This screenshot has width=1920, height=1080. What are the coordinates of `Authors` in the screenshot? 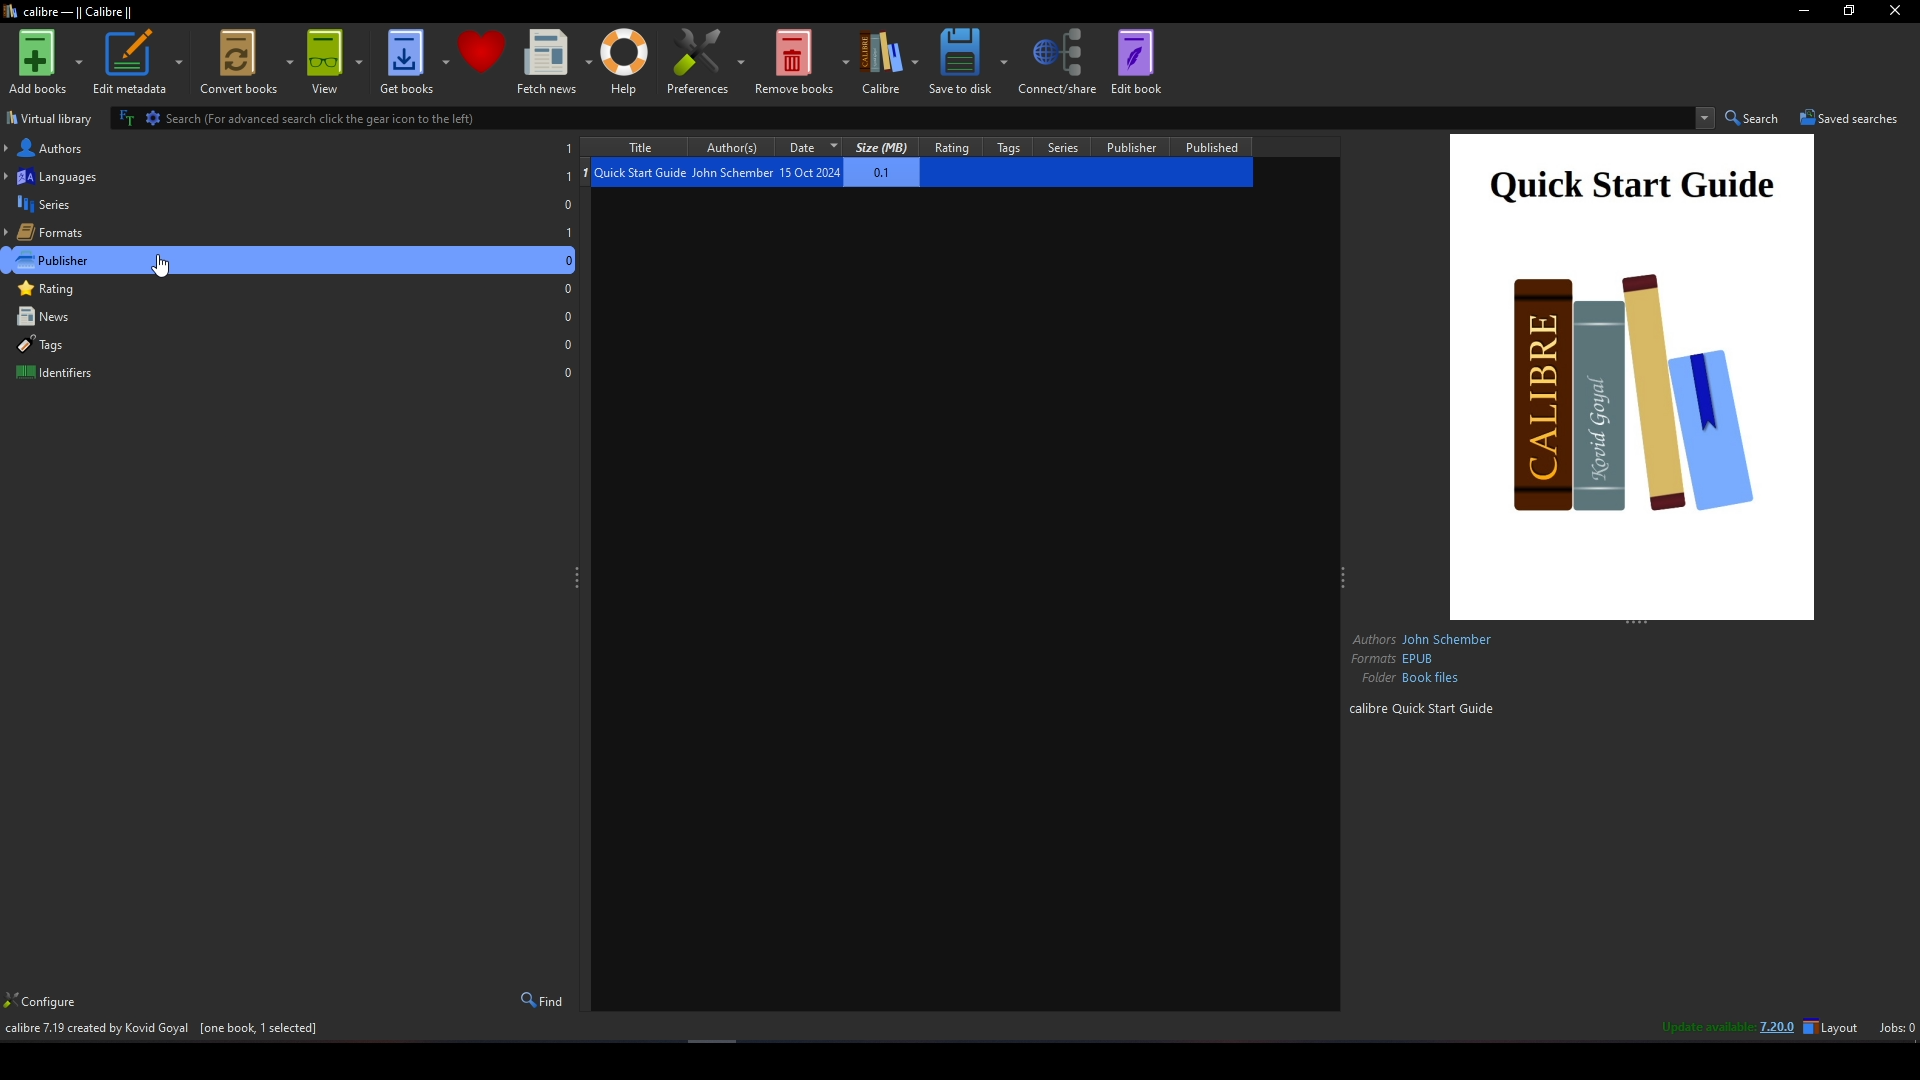 It's located at (290, 147).